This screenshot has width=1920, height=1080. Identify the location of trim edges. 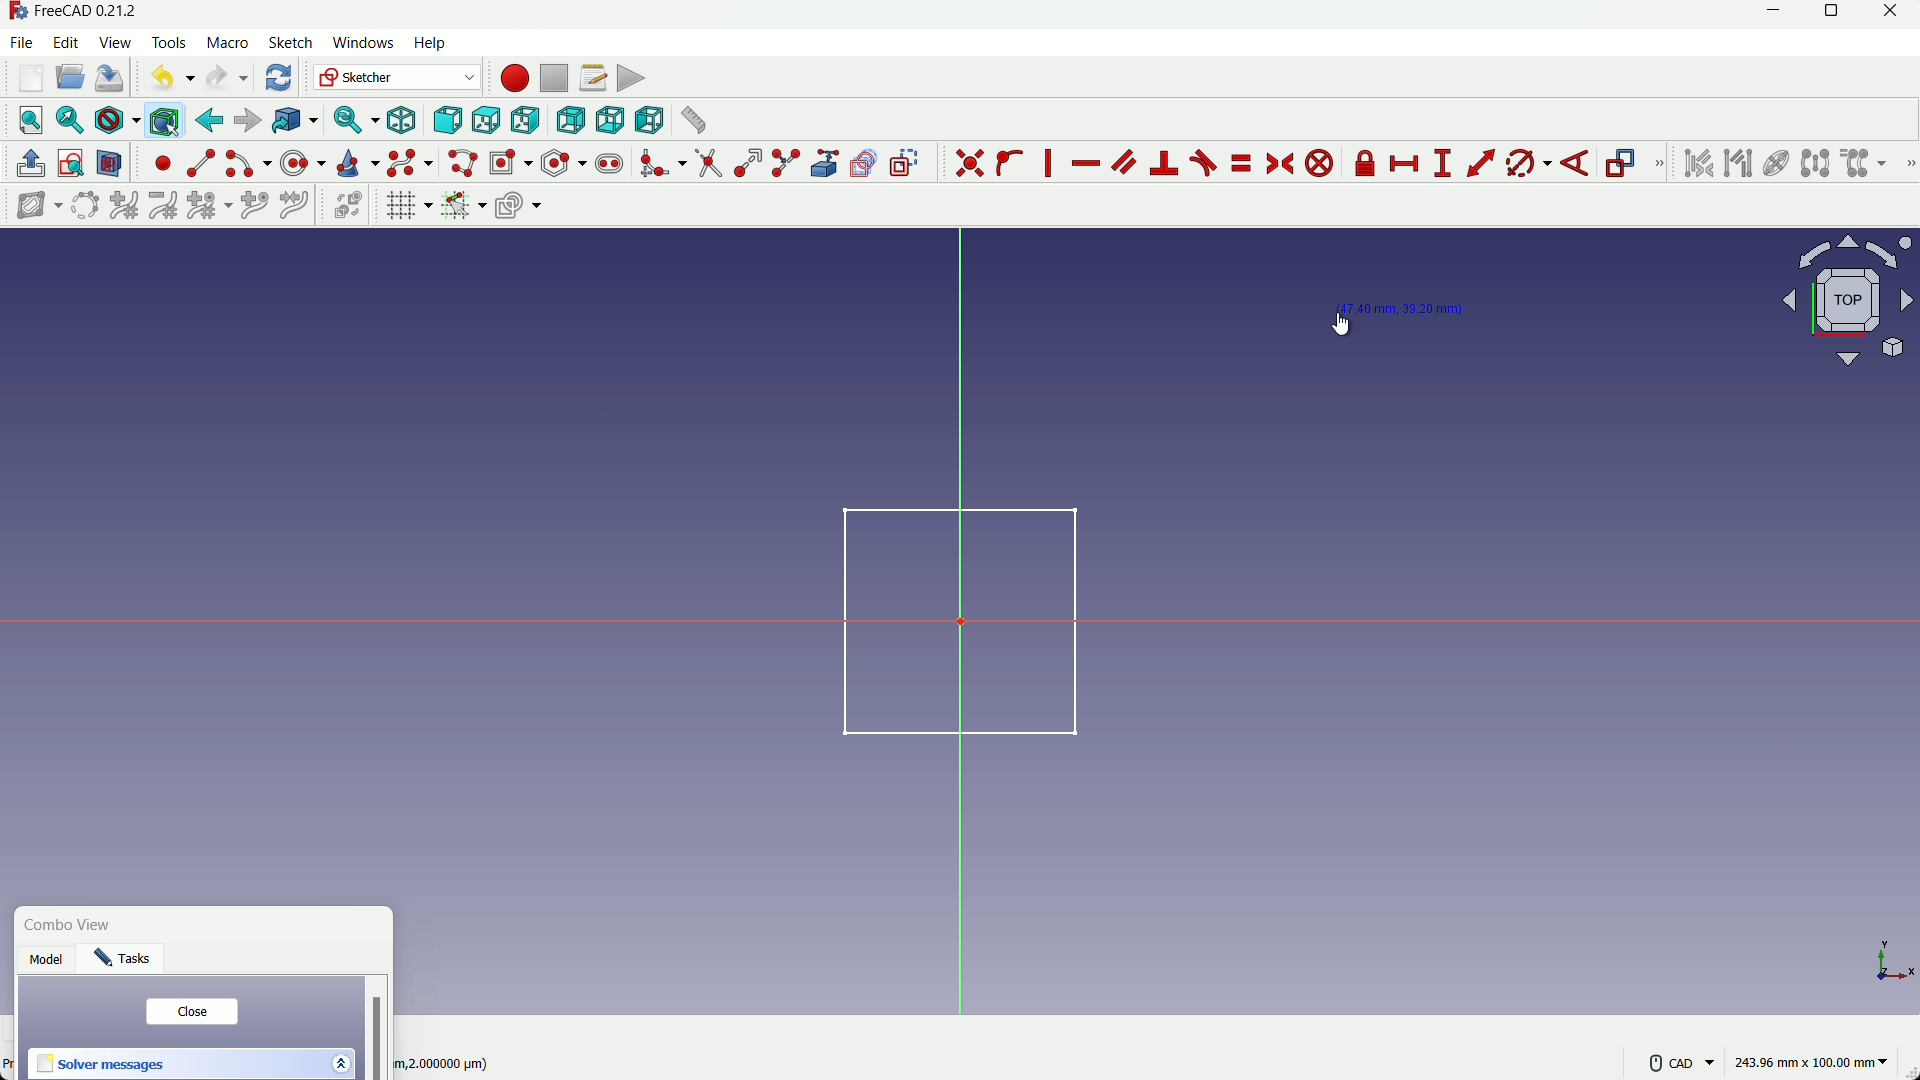
(708, 164).